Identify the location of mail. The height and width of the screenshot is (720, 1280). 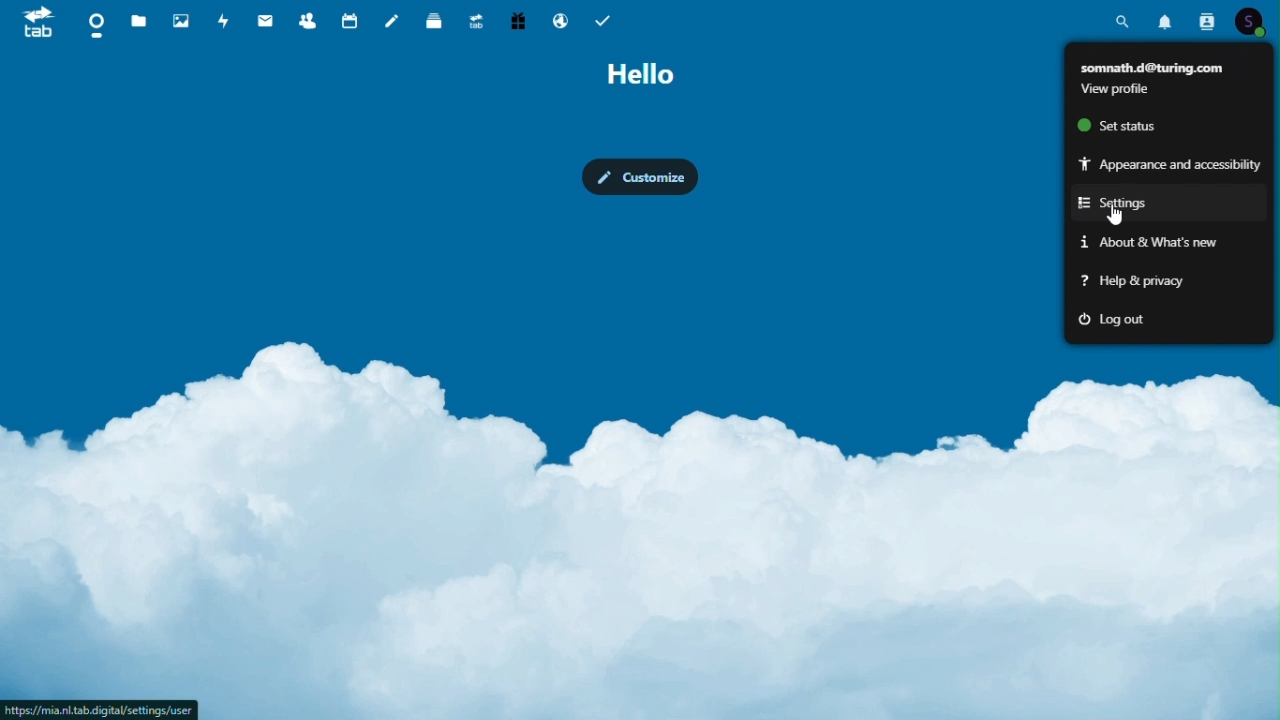
(266, 20).